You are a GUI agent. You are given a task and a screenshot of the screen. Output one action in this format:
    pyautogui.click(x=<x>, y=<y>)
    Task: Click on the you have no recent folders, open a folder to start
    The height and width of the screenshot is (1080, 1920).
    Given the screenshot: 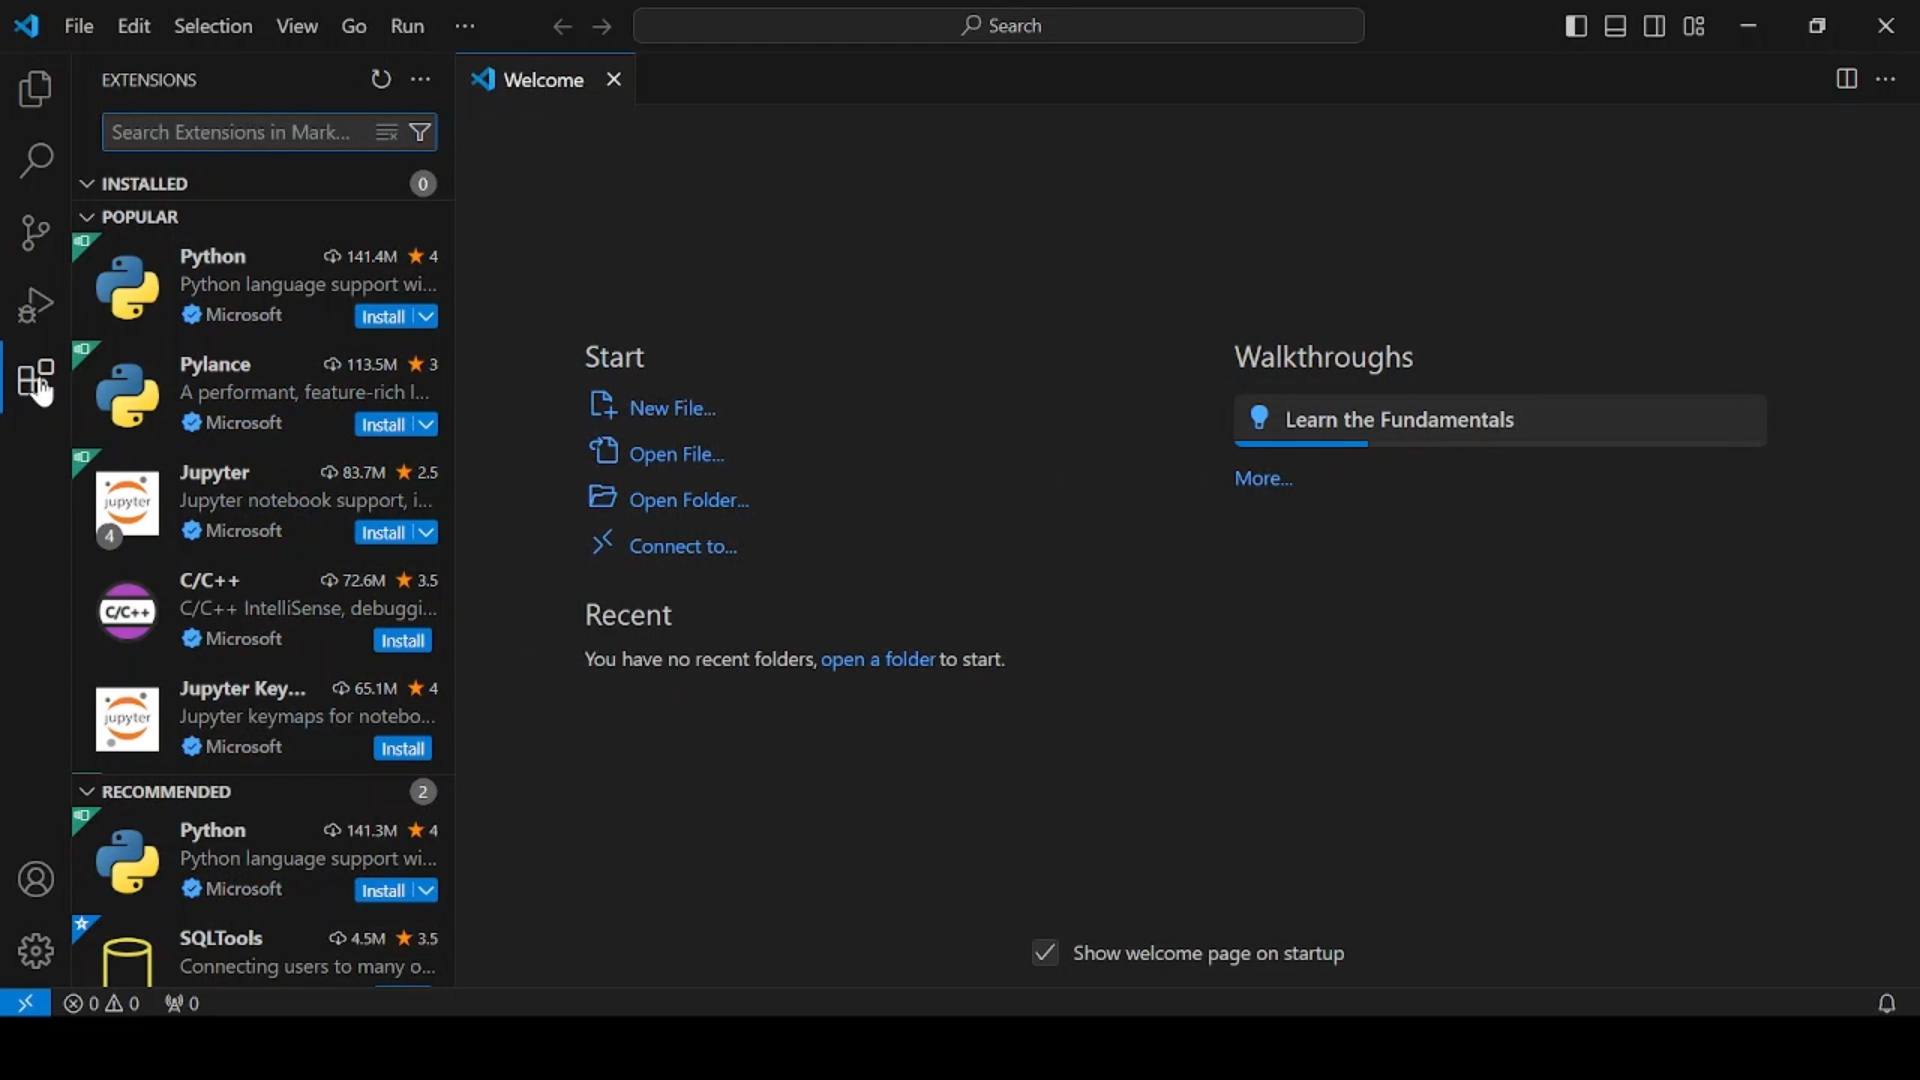 What is the action you would take?
    pyautogui.click(x=789, y=663)
    